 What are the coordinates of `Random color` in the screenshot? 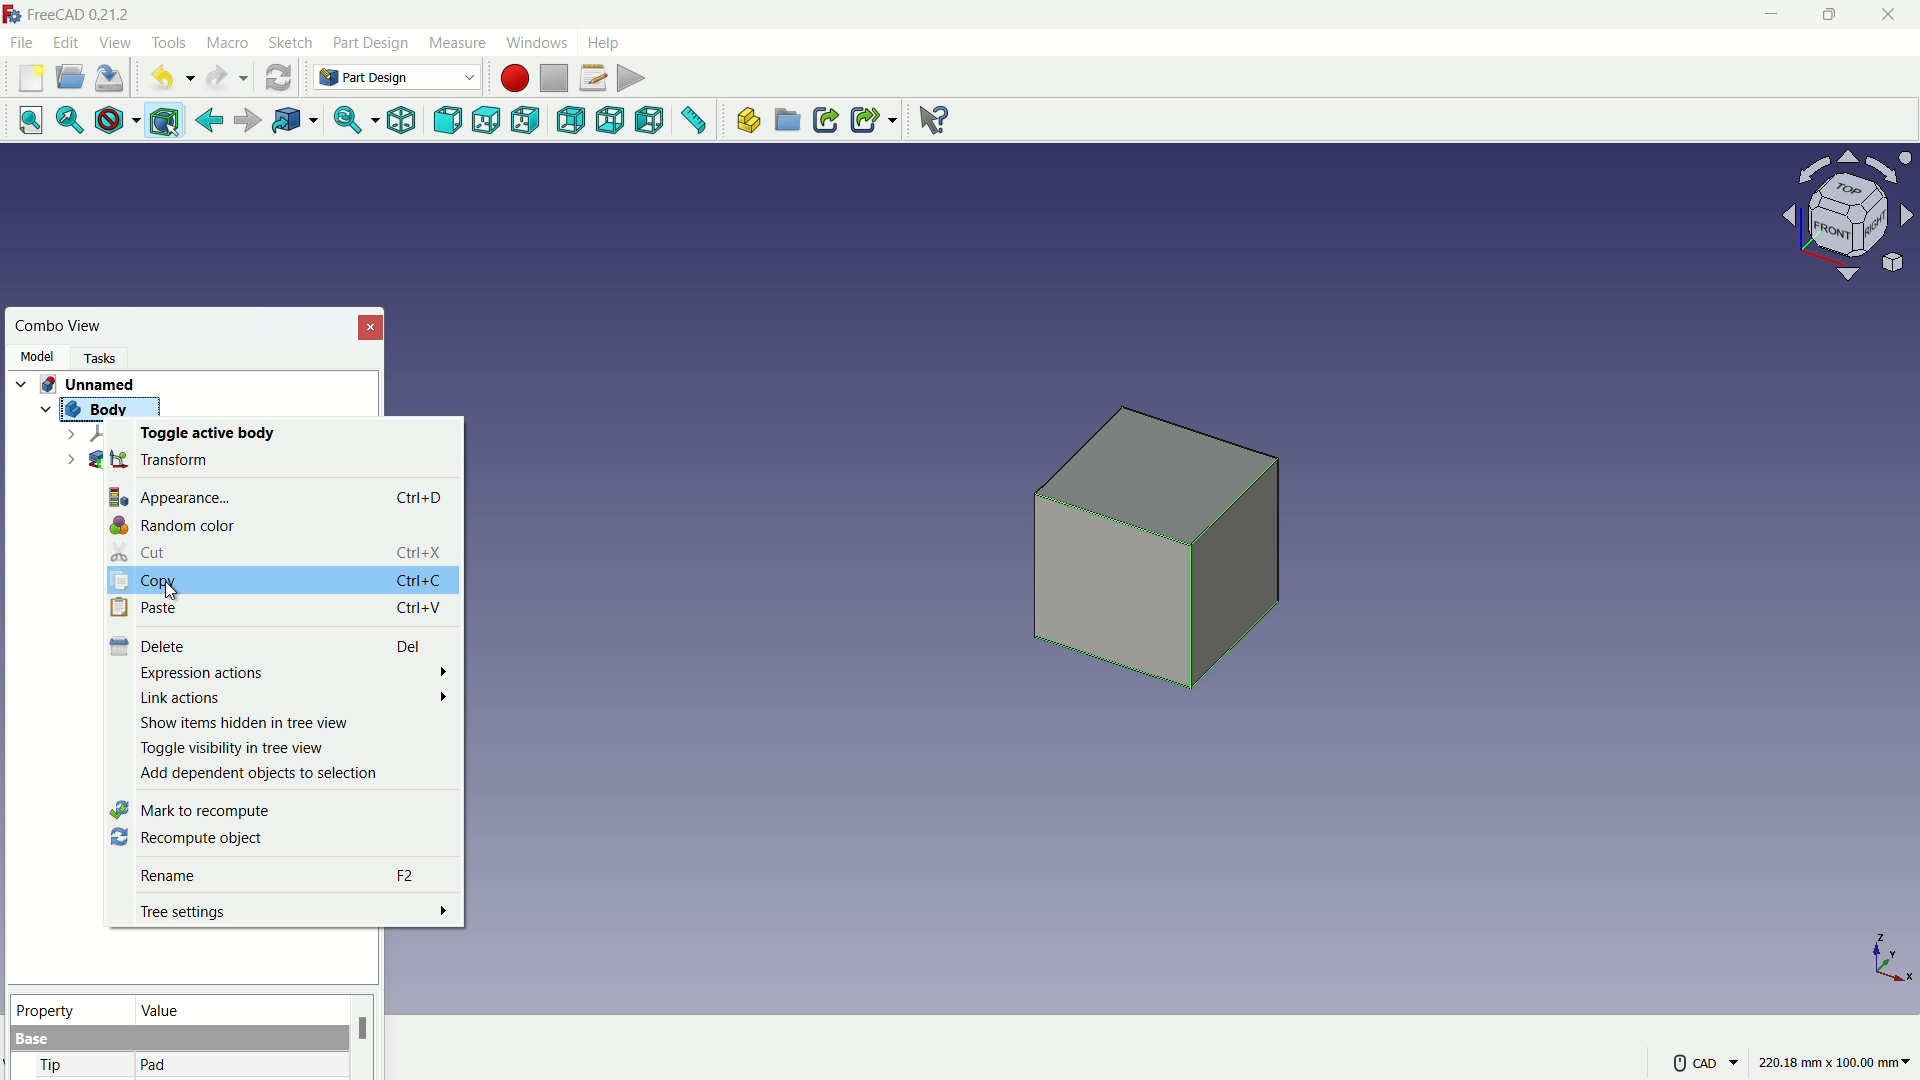 It's located at (174, 525).